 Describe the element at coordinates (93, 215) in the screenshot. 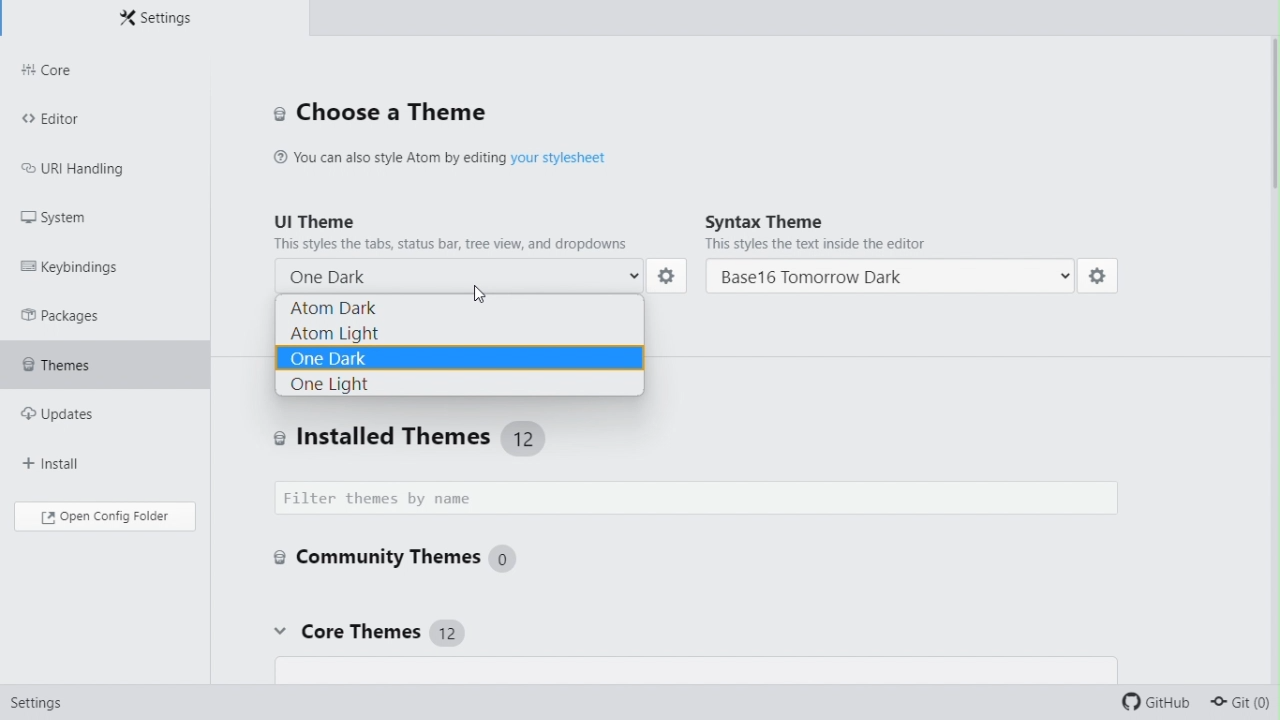

I see `system FREE TRIAL EXPIREDpackages` at that location.